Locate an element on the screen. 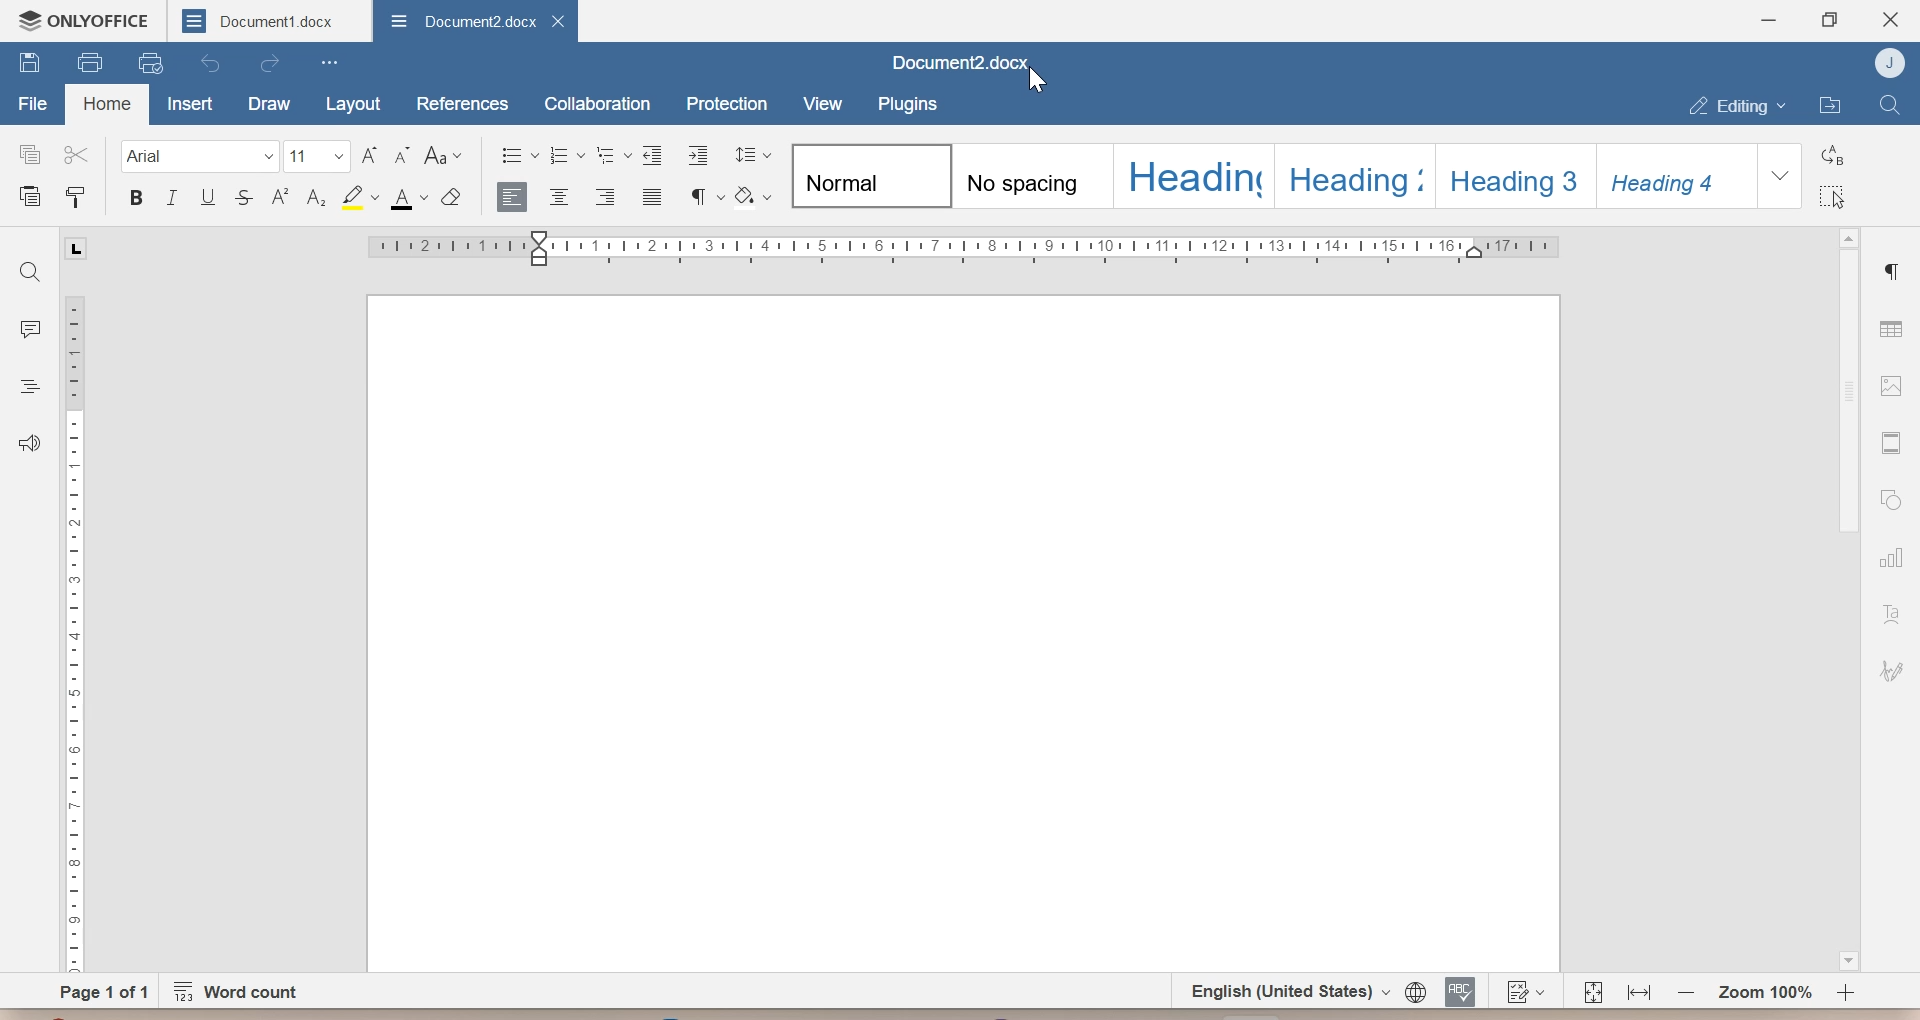   is located at coordinates (272, 22).